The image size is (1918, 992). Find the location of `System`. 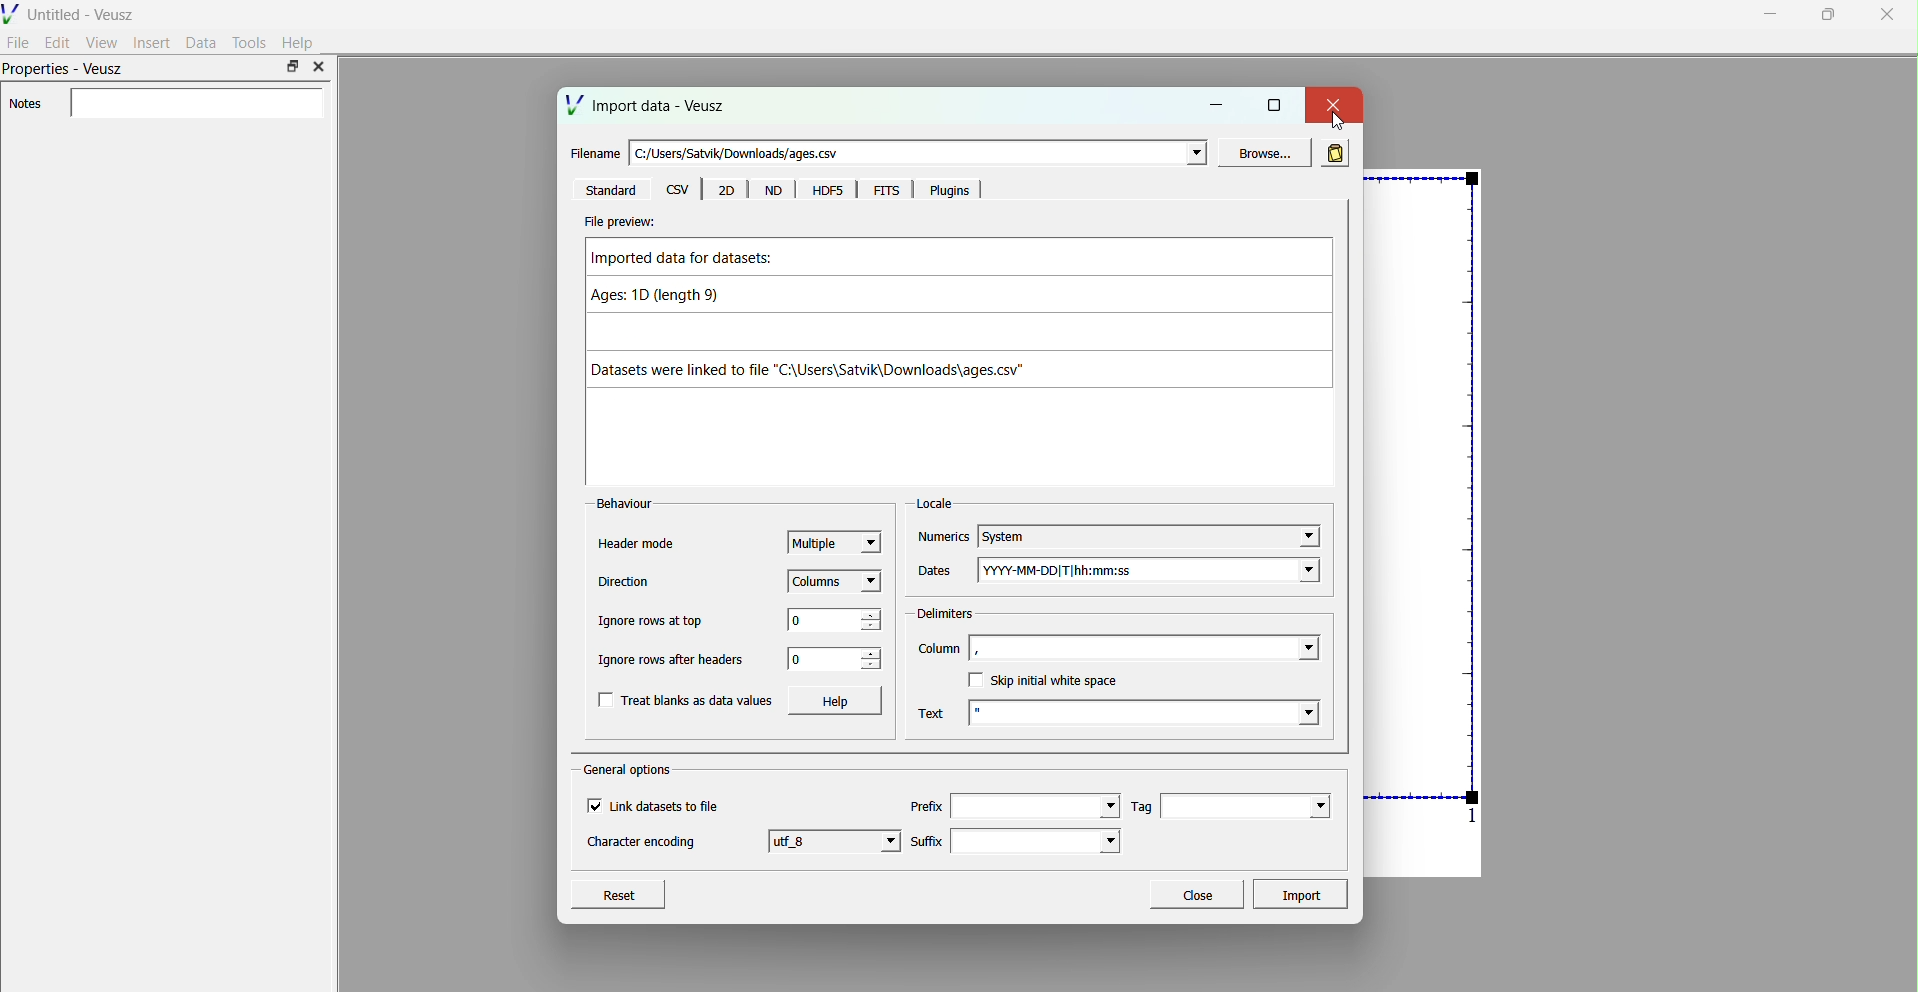

System is located at coordinates (1150, 536).